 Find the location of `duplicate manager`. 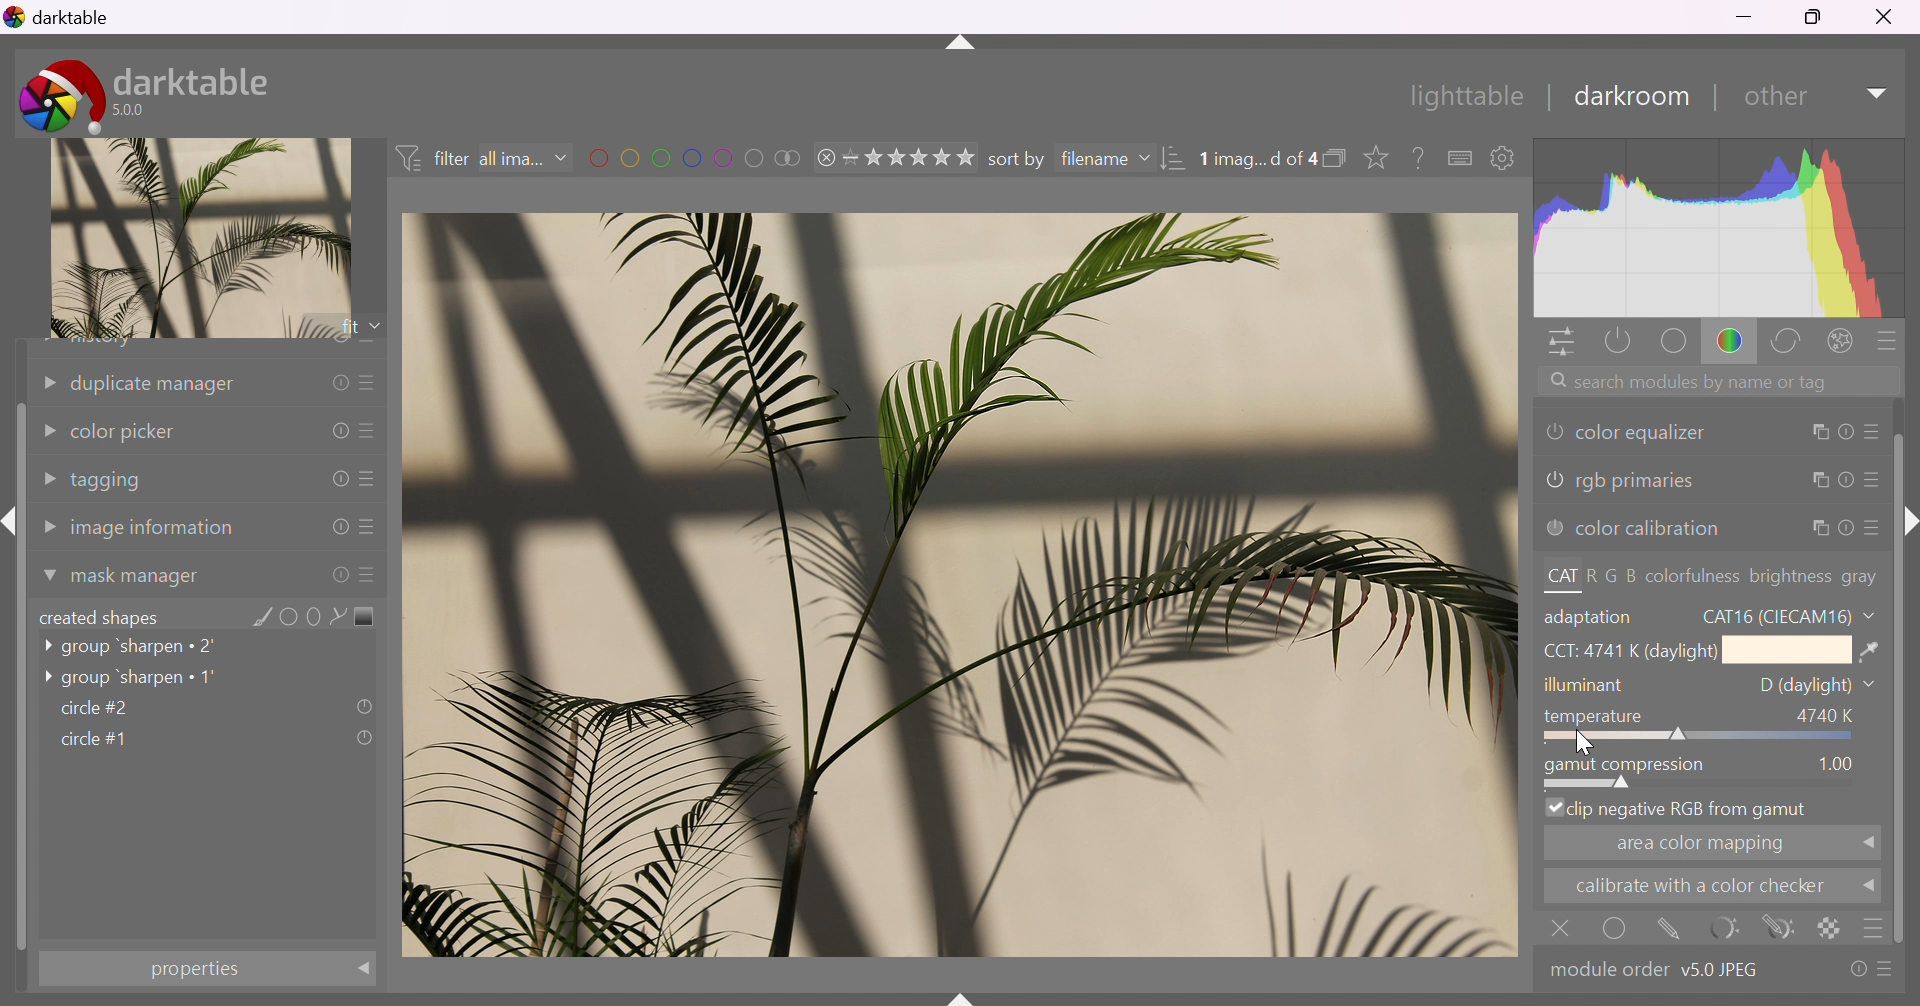

duplicate manager is located at coordinates (206, 386).